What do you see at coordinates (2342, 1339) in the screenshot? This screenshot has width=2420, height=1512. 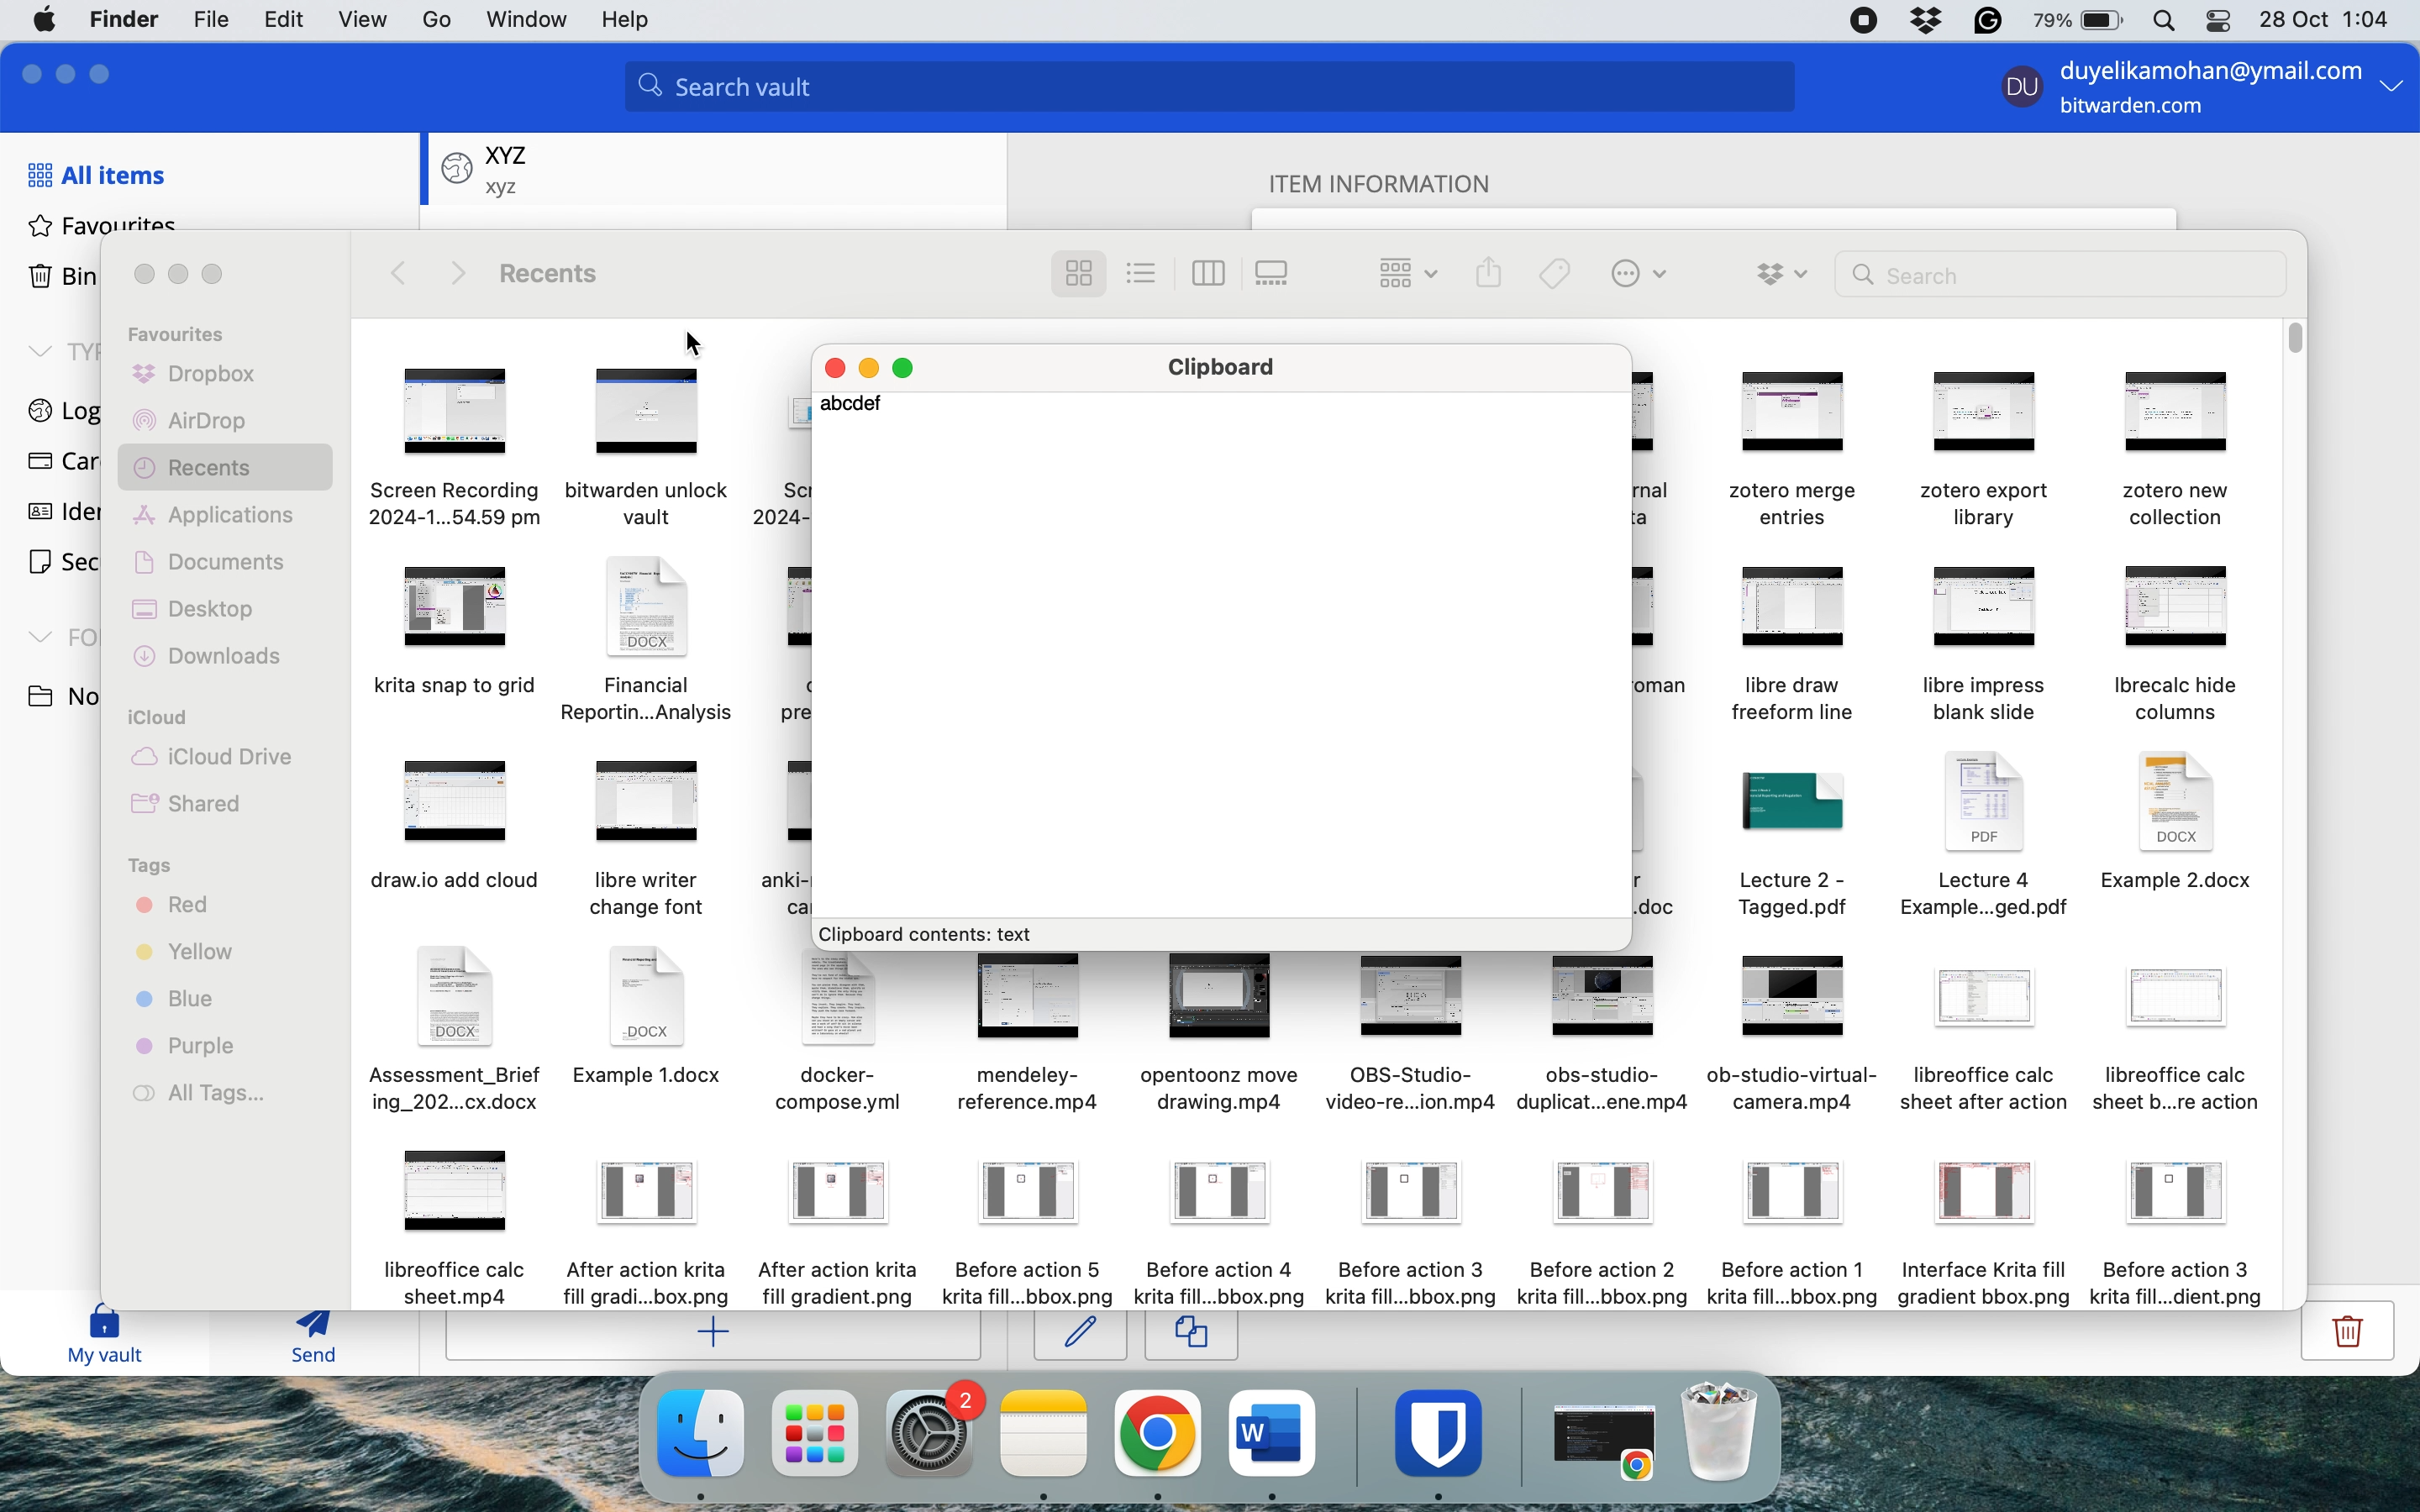 I see `delete` at bounding box center [2342, 1339].